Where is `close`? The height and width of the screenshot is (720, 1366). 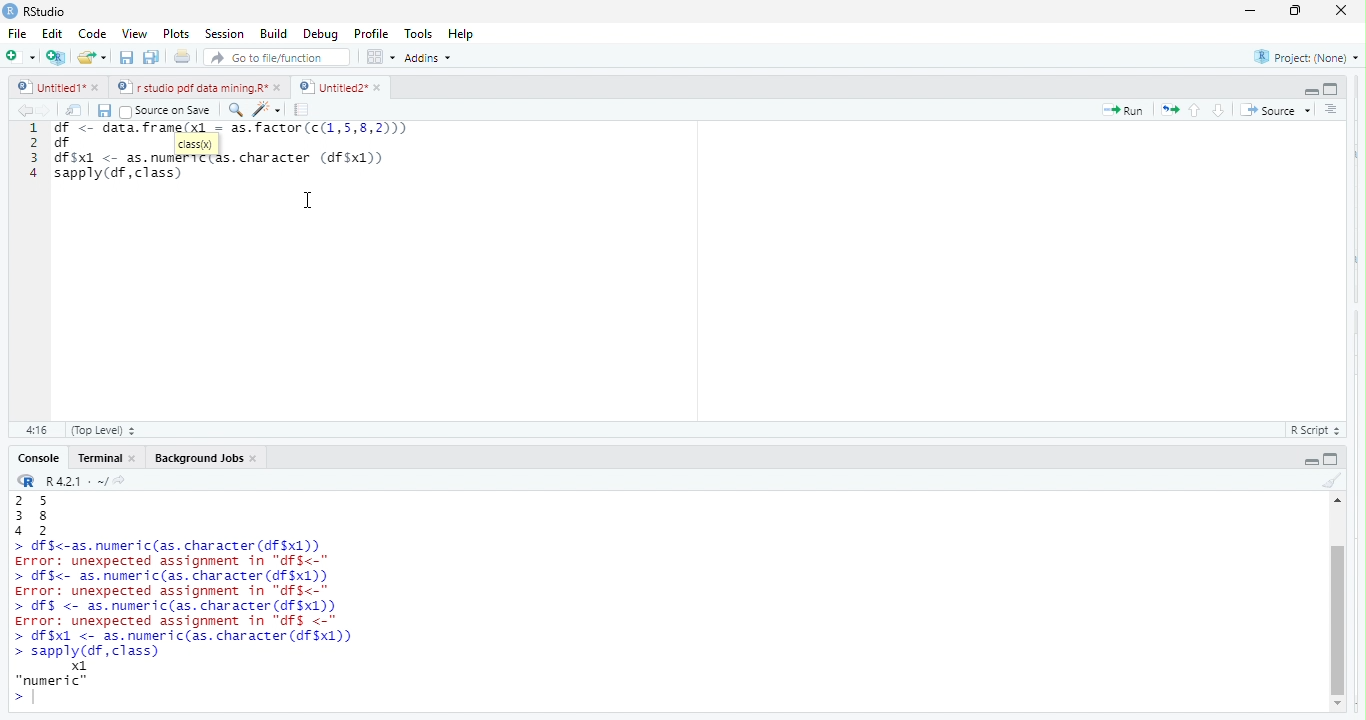 close is located at coordinates (258, 459).